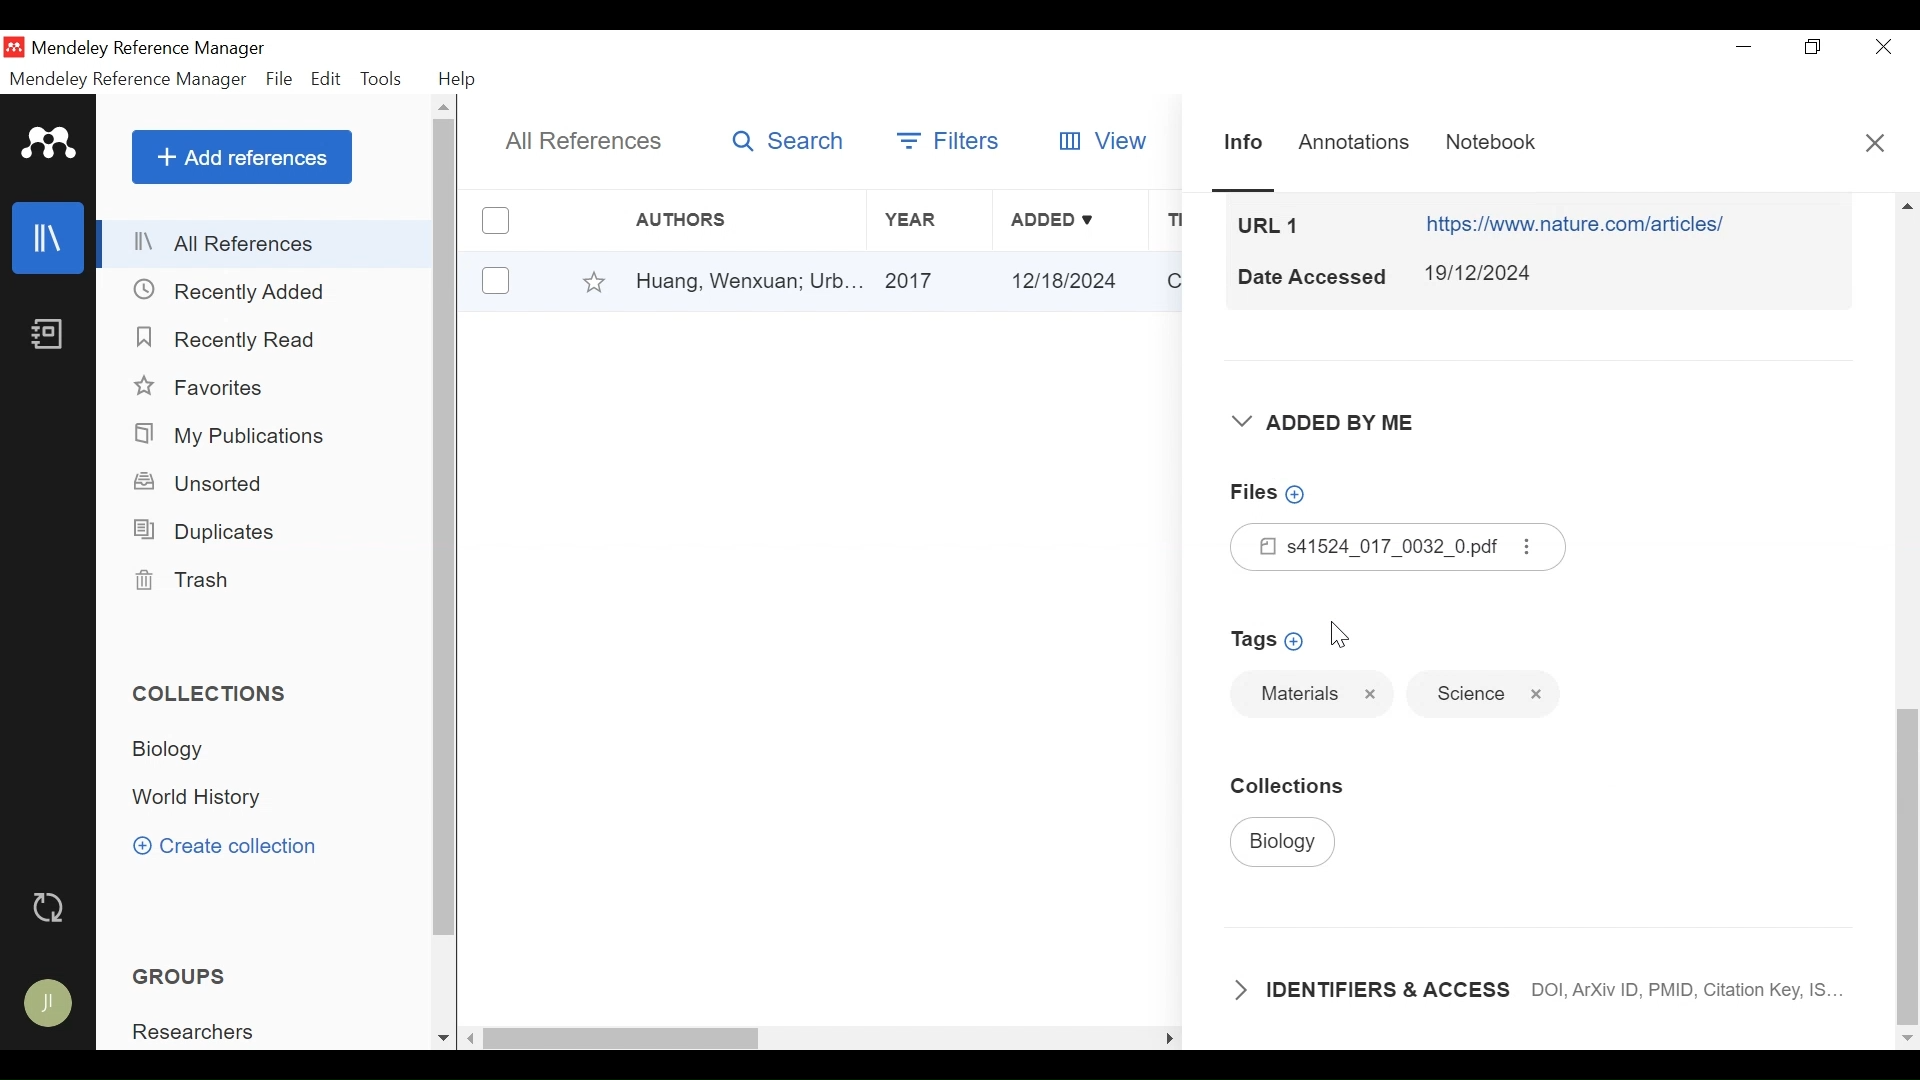 The image size is (1920, 1080). What do you see at coordinates (949, 137) in the screenshot?
I see `Filters` at bounding box center [949, 137].